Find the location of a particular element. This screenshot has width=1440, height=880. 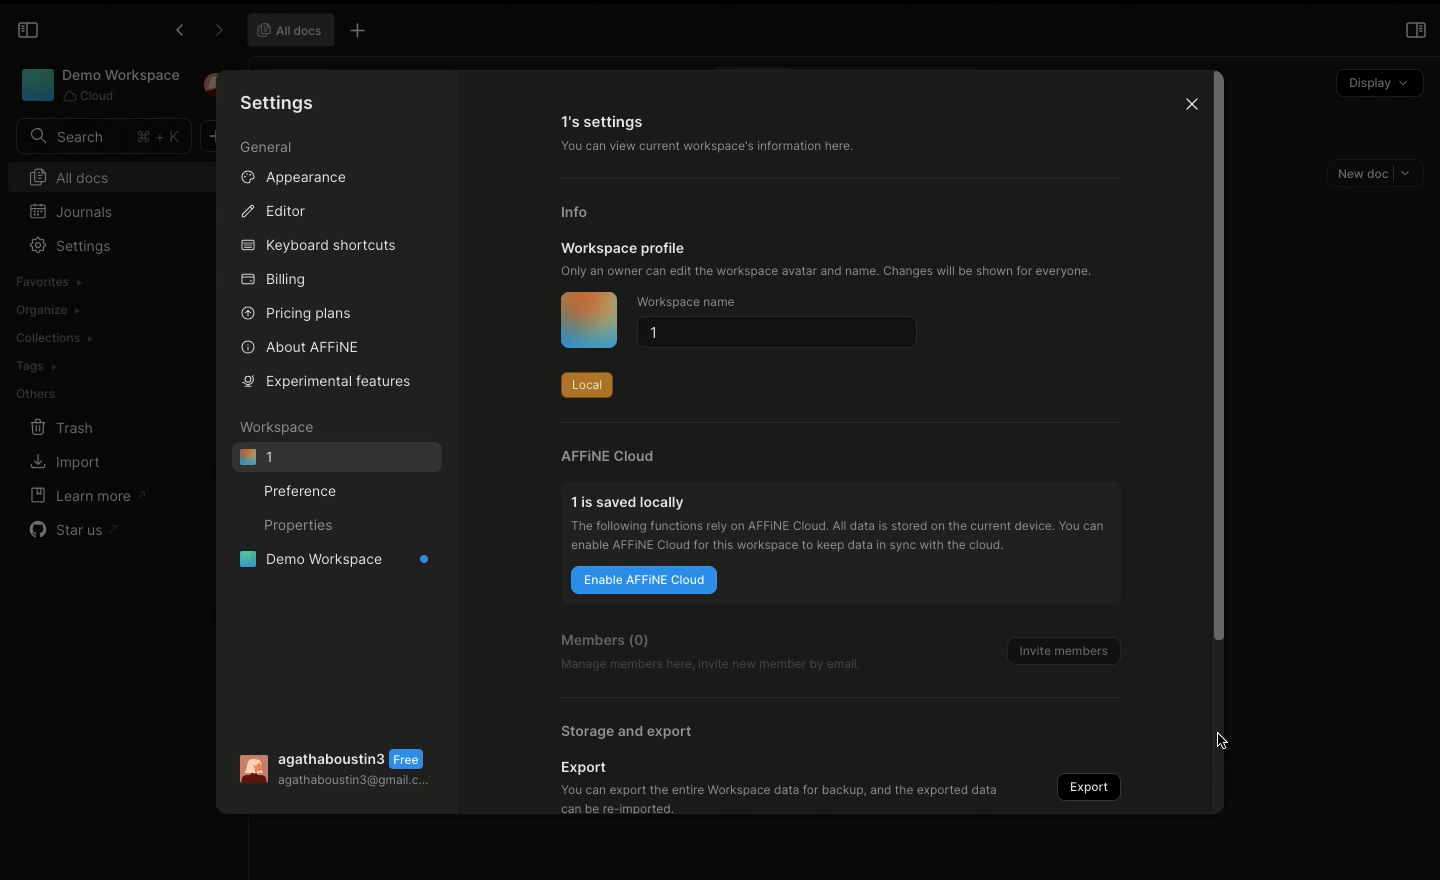

Members (0) is located at coordinates (602, 641).